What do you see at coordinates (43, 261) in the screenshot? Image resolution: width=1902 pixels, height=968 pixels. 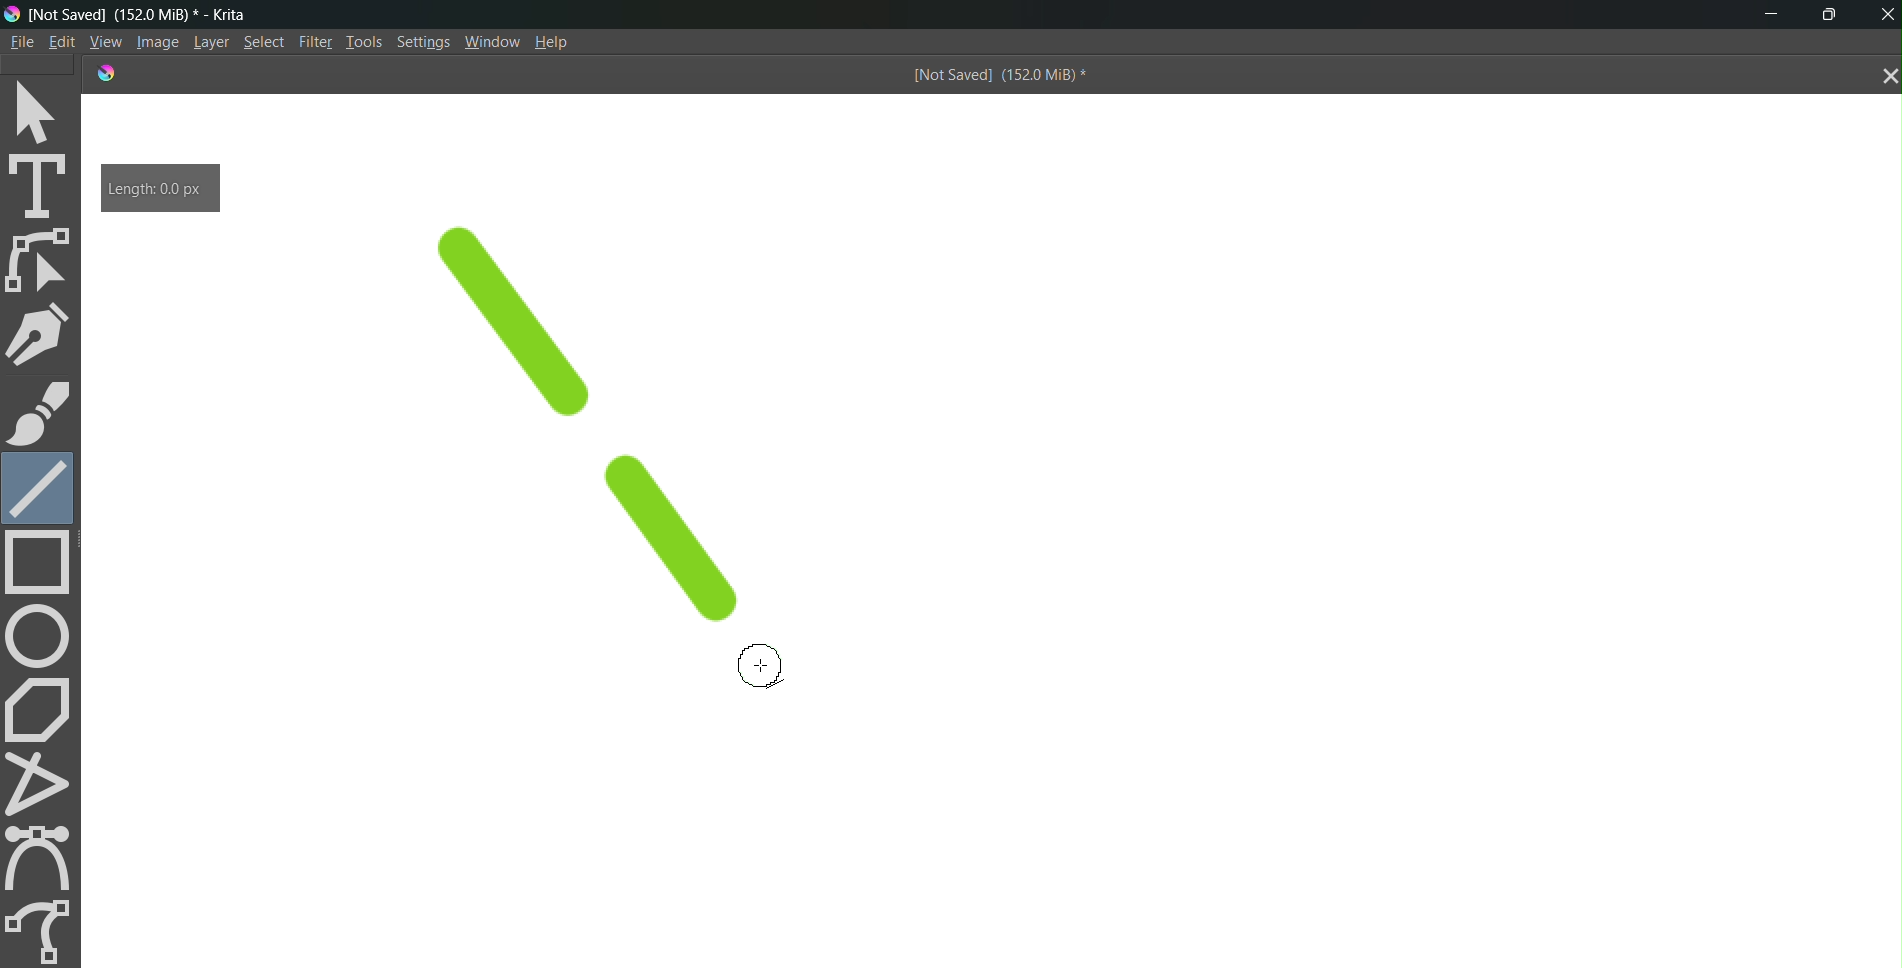 I see `edit shape` at bounding box center [43, 261].